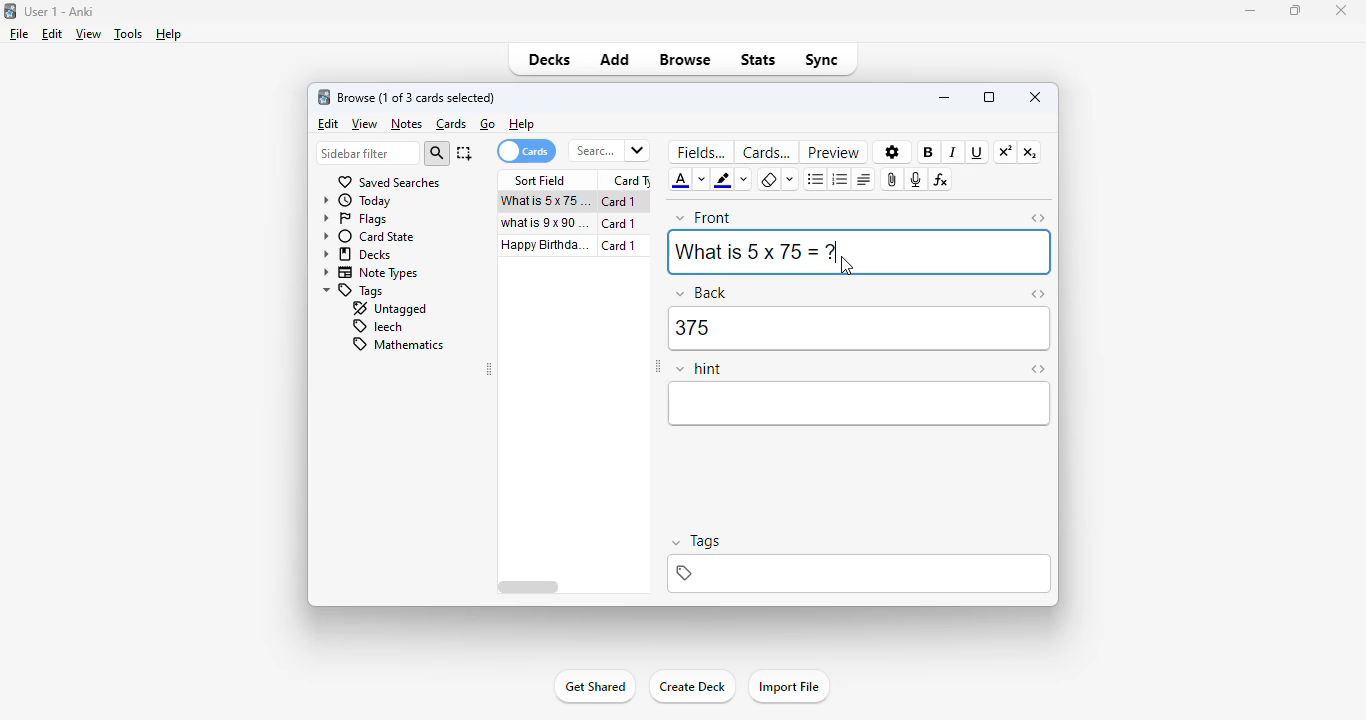 Image resolution: width=1366 pixels, height=720 pixels. I want to click on notes, so click(406, 124).